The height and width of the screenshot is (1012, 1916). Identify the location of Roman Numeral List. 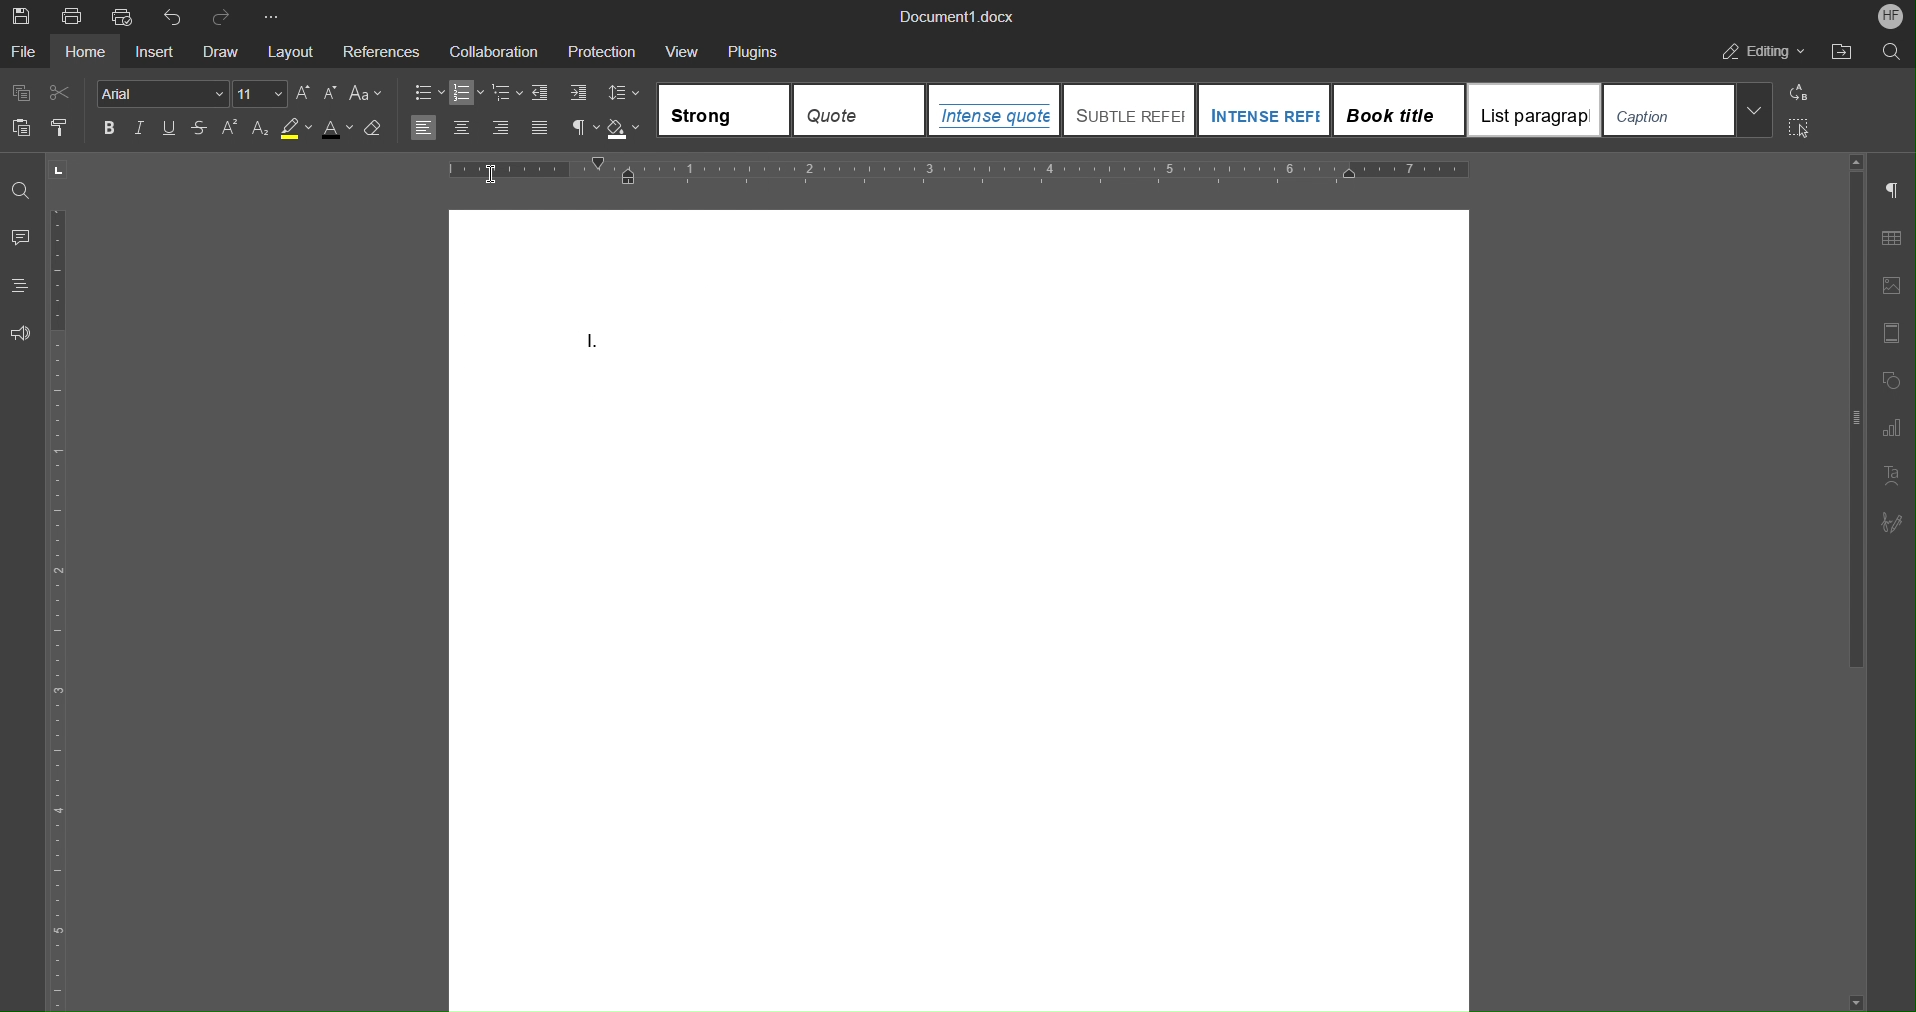
(596, 342).